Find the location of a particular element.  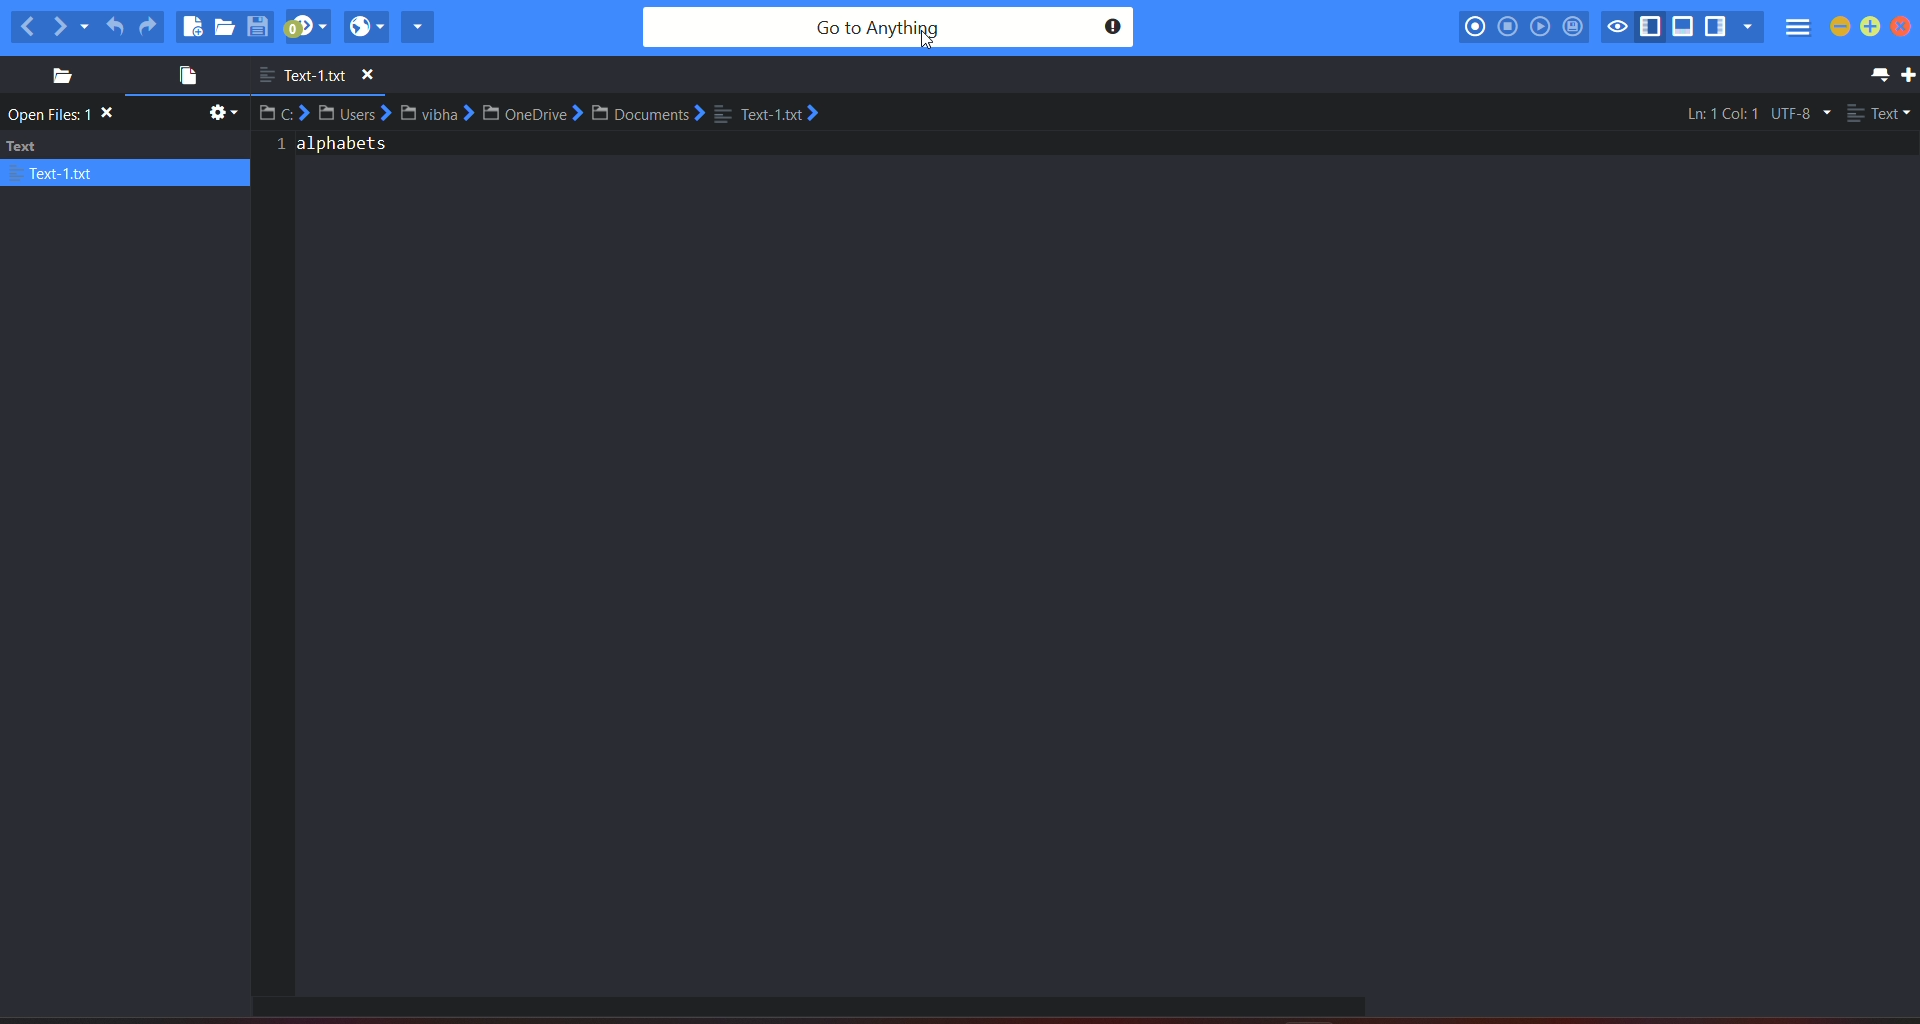

list all tab is located at coordinates (1876, 74).